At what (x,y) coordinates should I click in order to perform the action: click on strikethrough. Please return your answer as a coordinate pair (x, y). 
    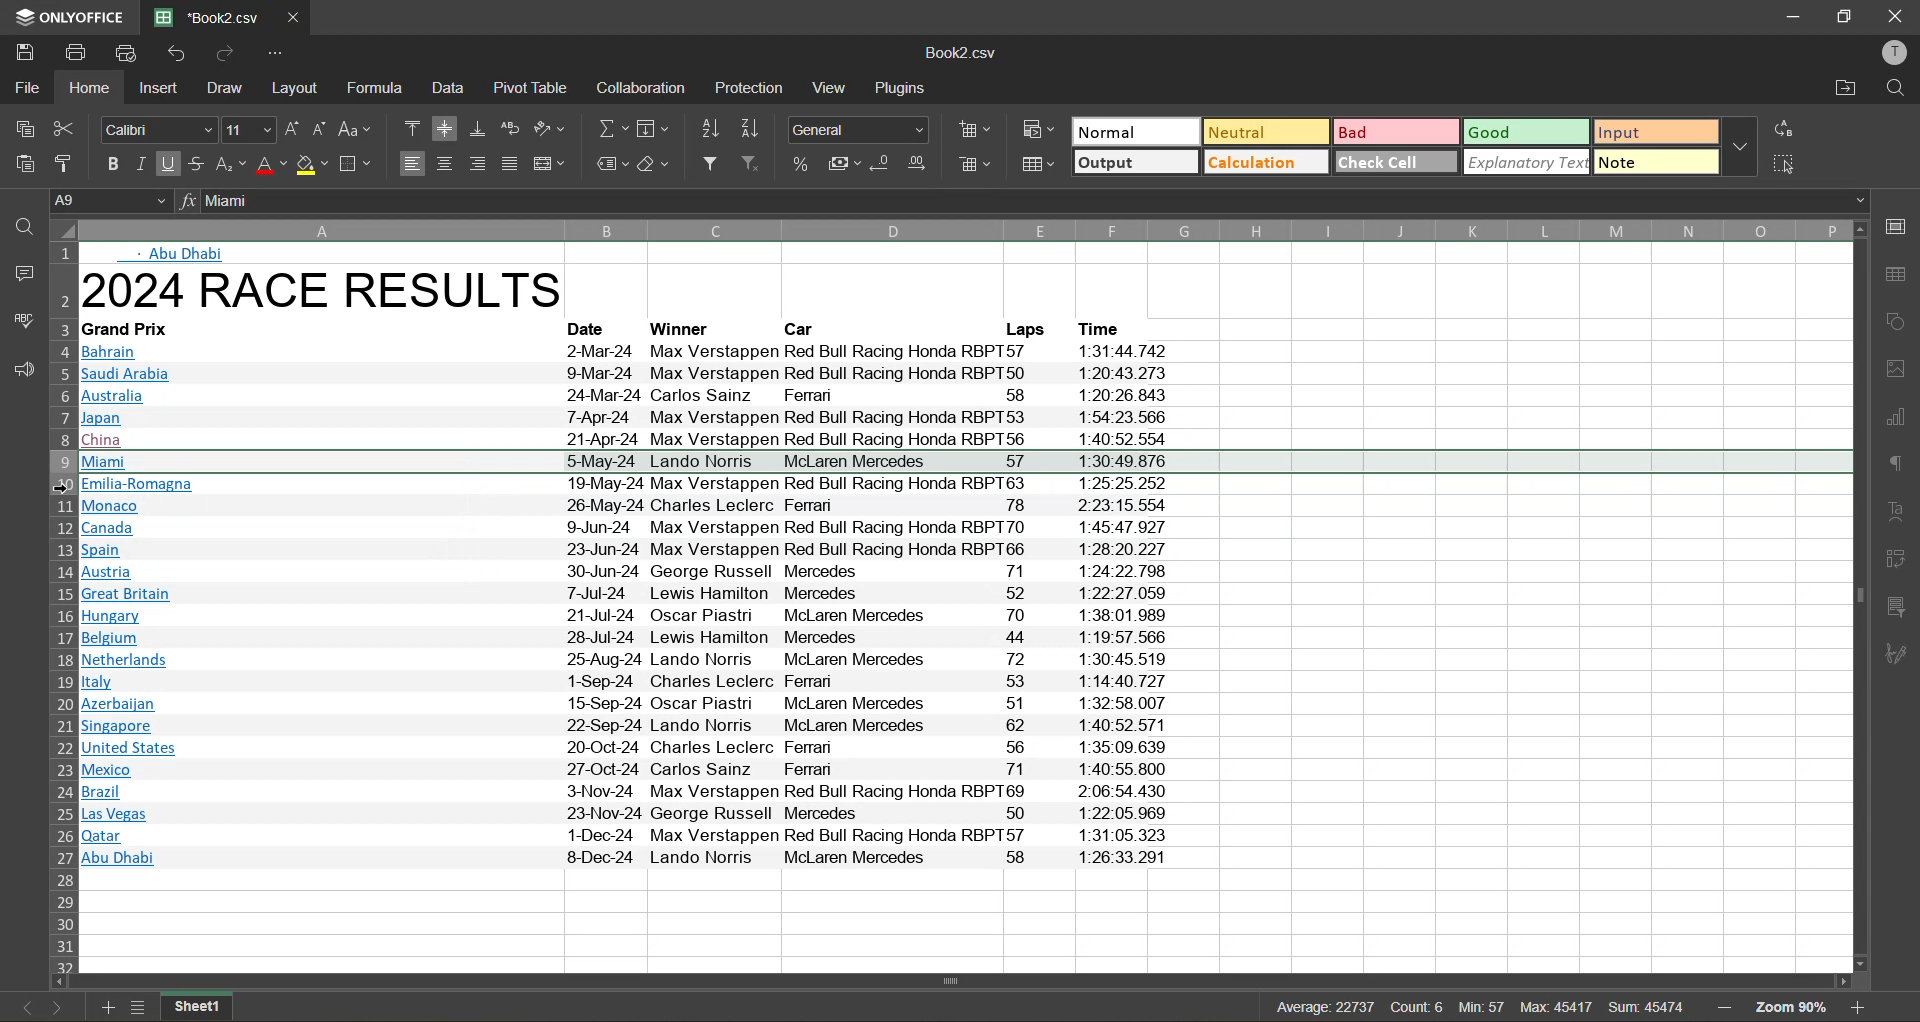
    Looking at the image, I should click on (198, 163).